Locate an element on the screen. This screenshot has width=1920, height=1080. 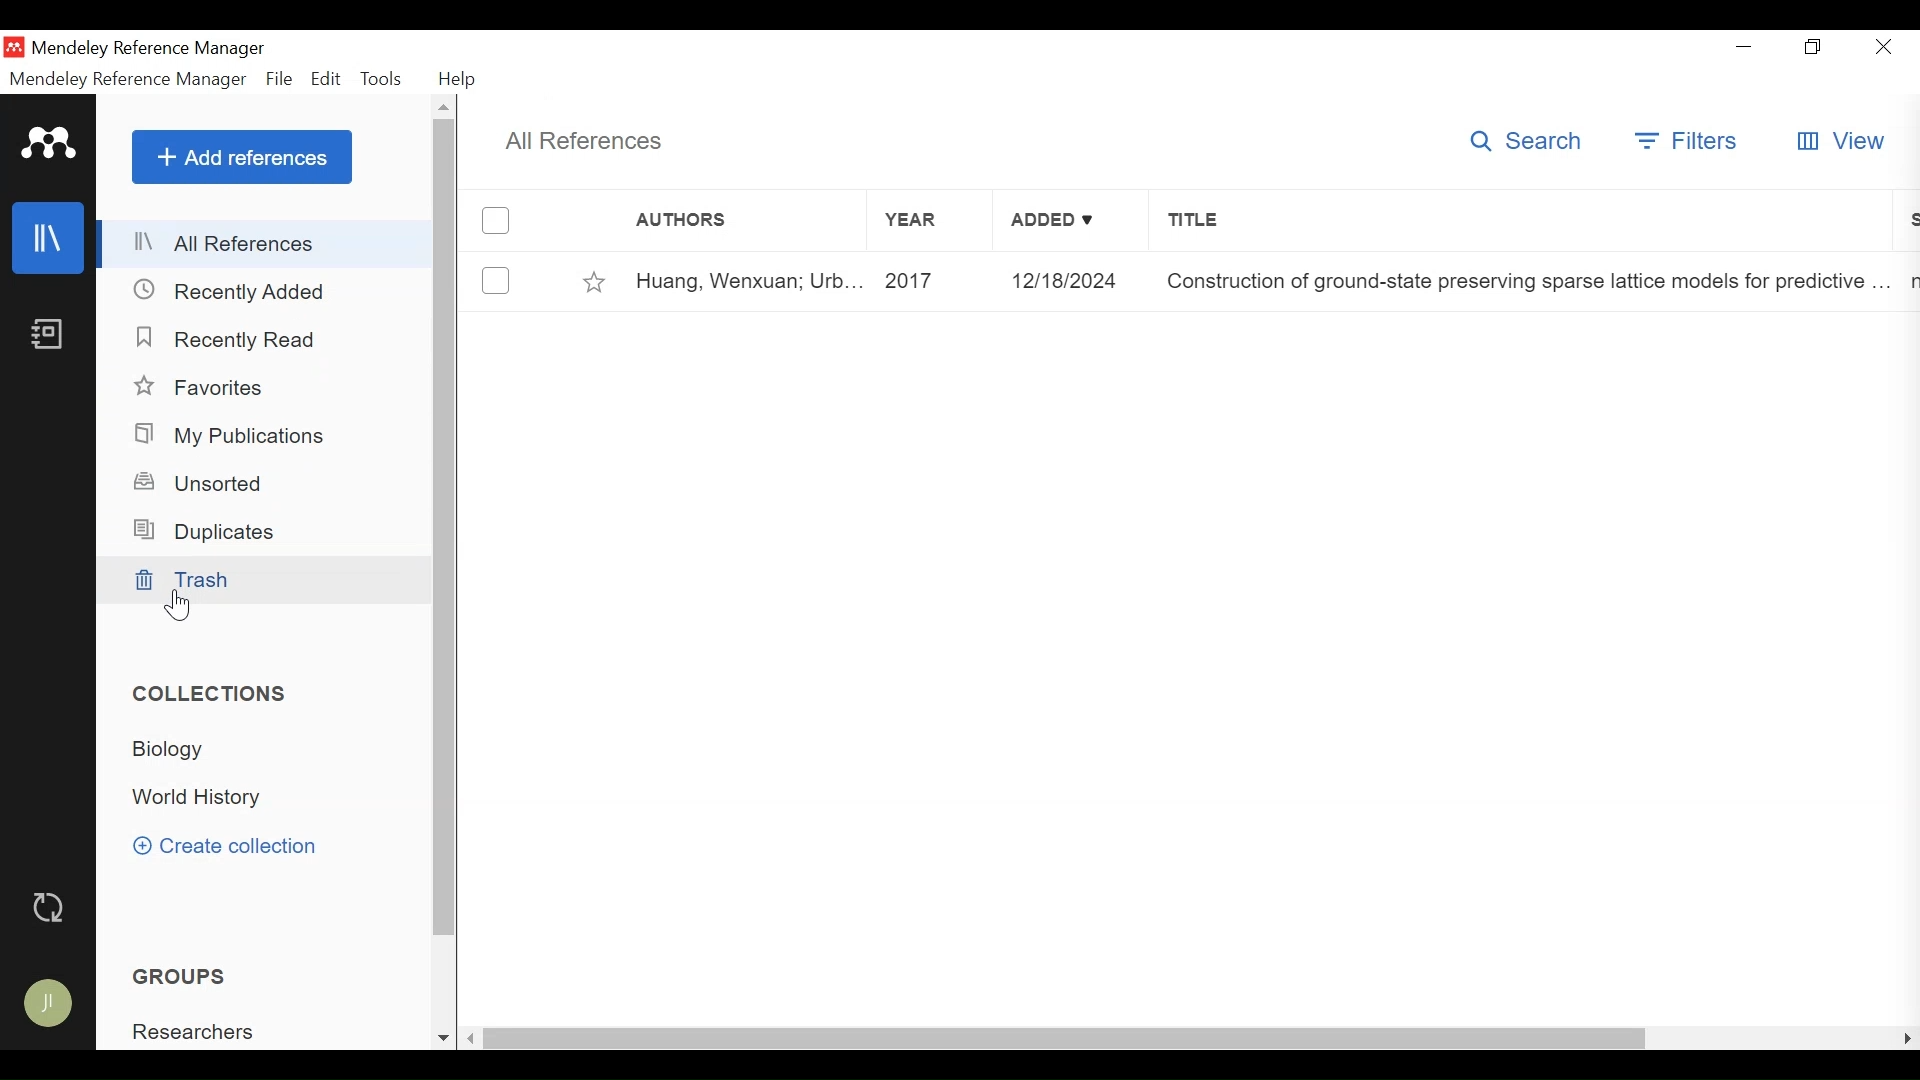
Researchers is located at coordinates (203, 1032).